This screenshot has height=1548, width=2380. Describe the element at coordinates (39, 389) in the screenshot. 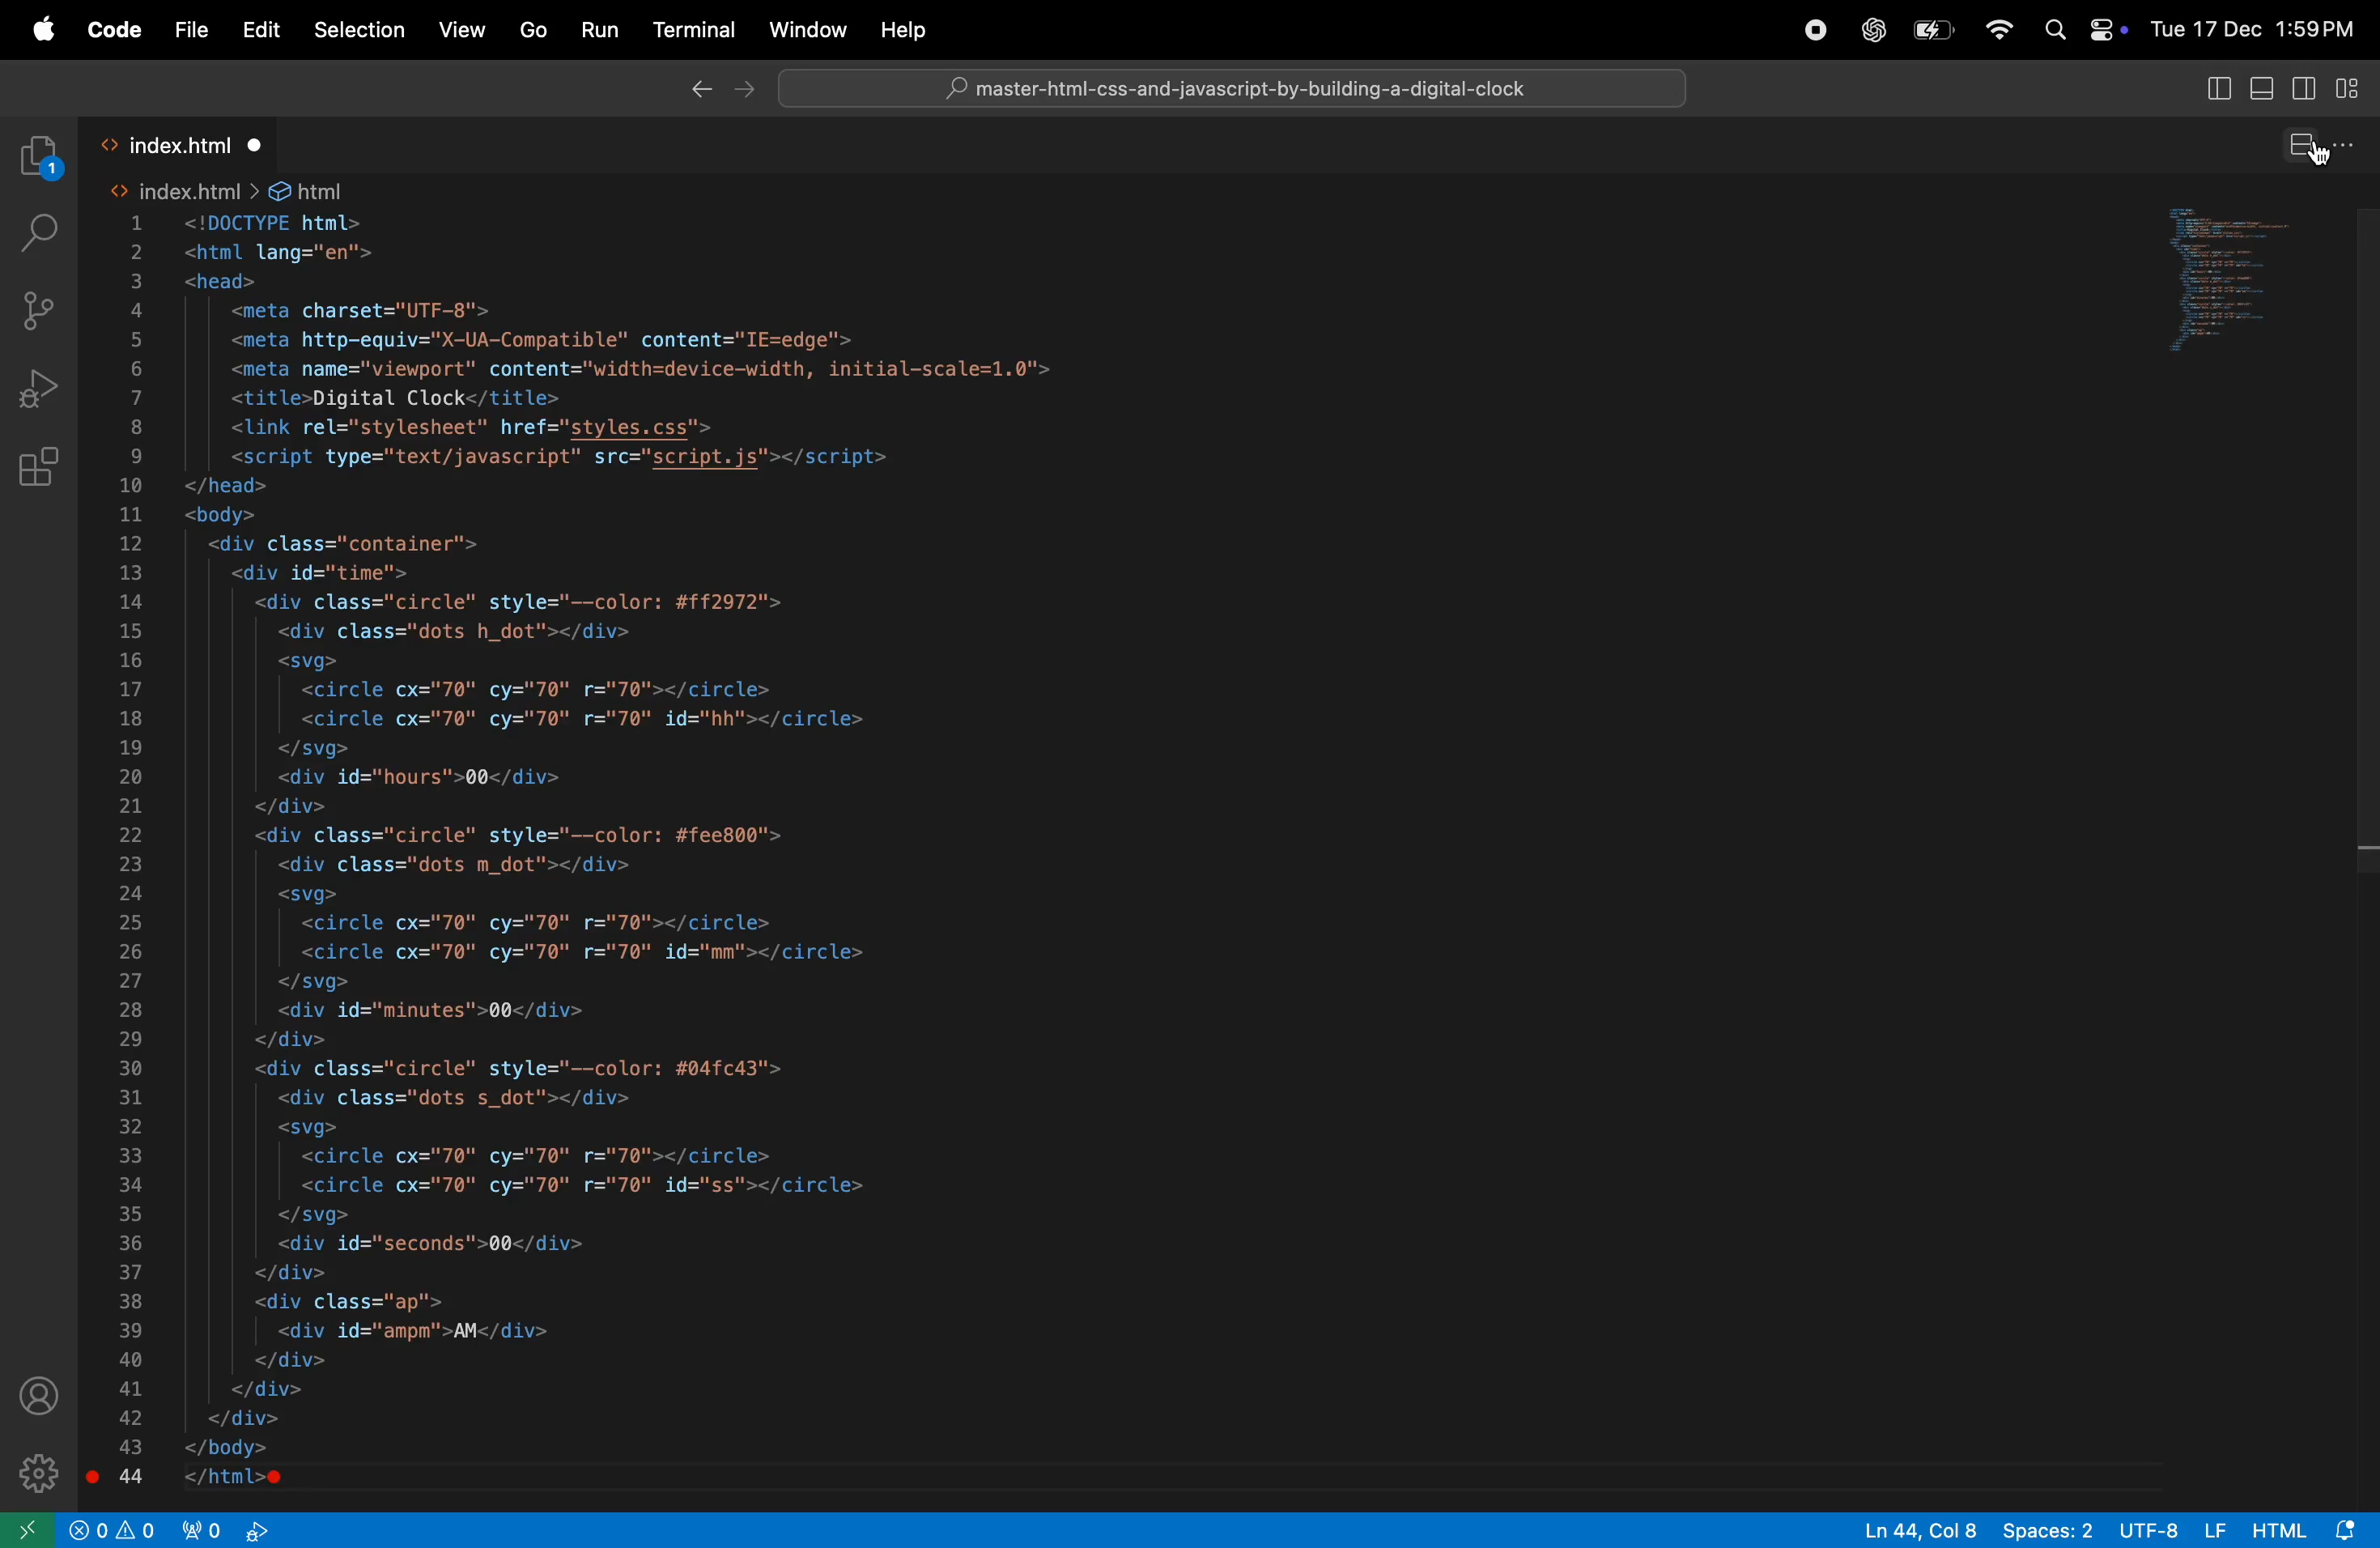

I see `run debug` at that location.